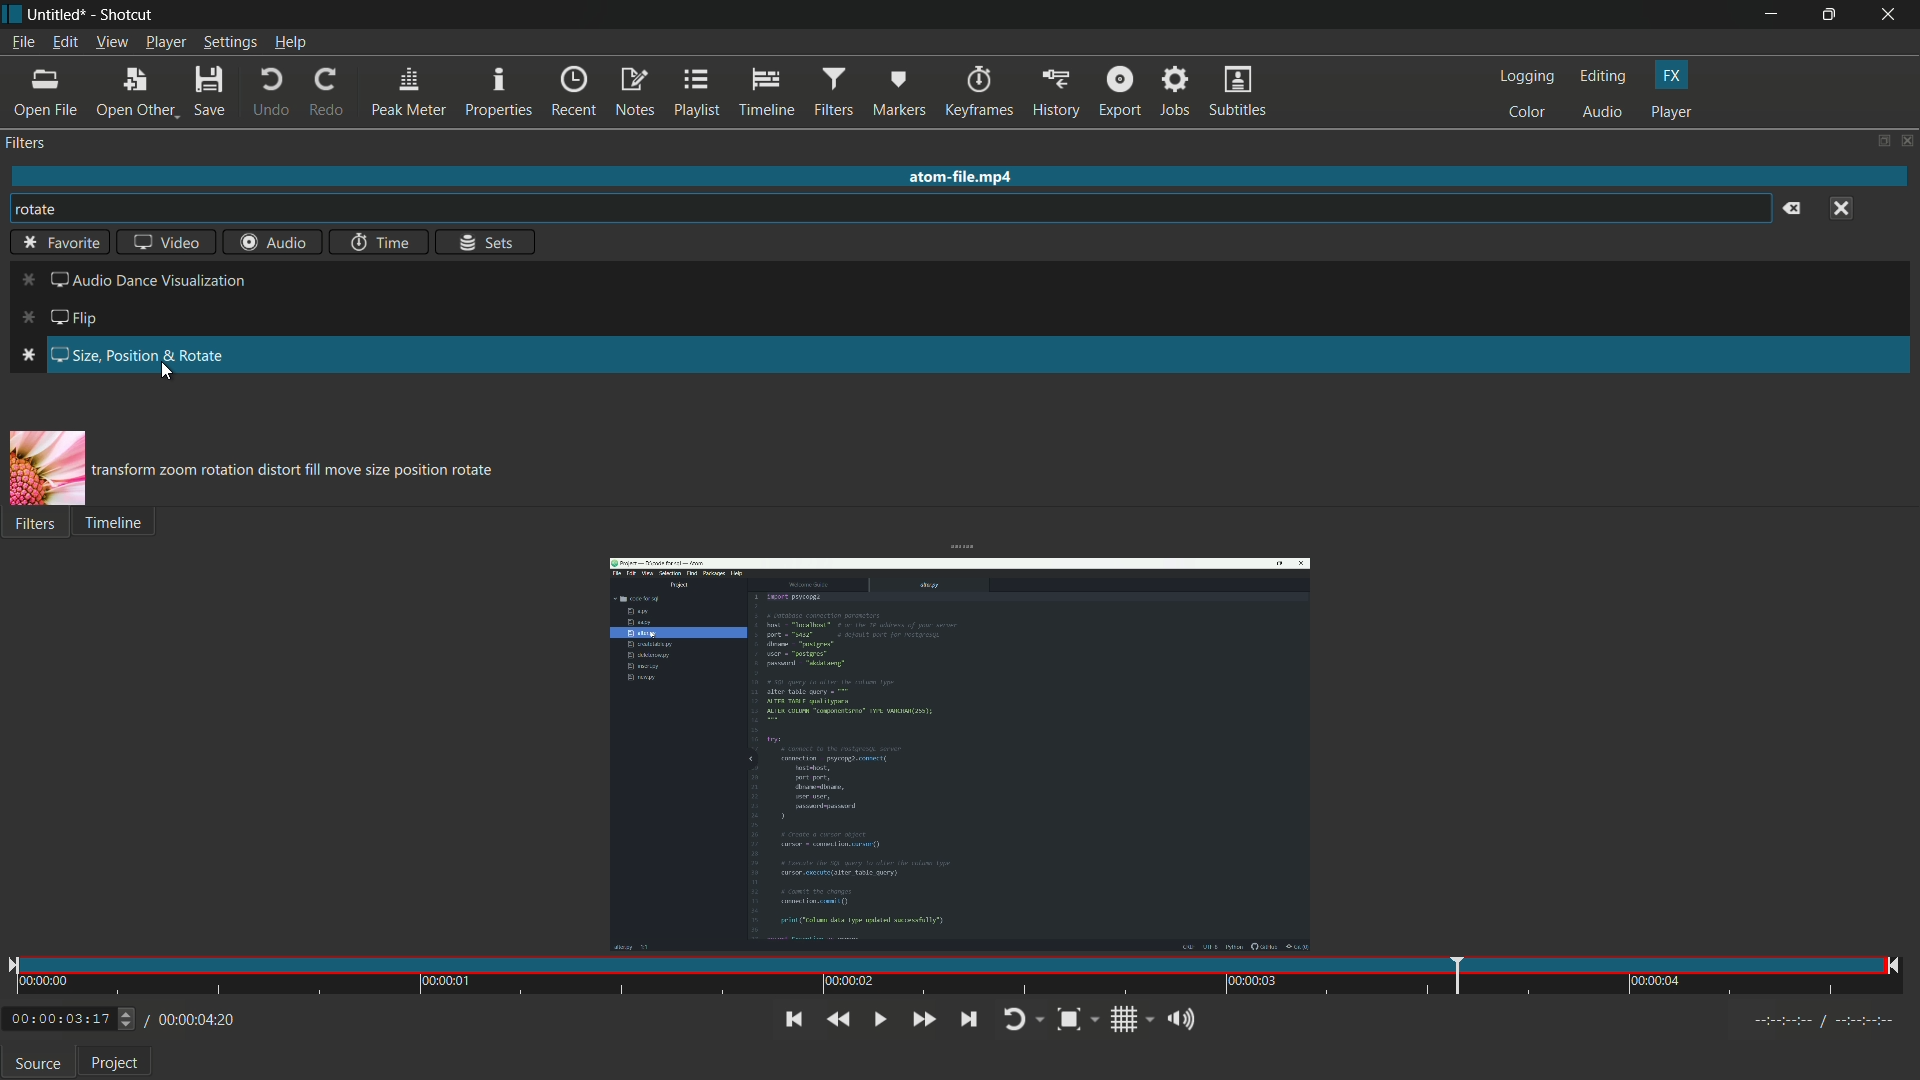 Image resolution: width=1920 pixels, height=1080 pixels. What do you see at coordinates (165, 43) in the screenshot?
I see `player menu` at bounding box center [165, 43].